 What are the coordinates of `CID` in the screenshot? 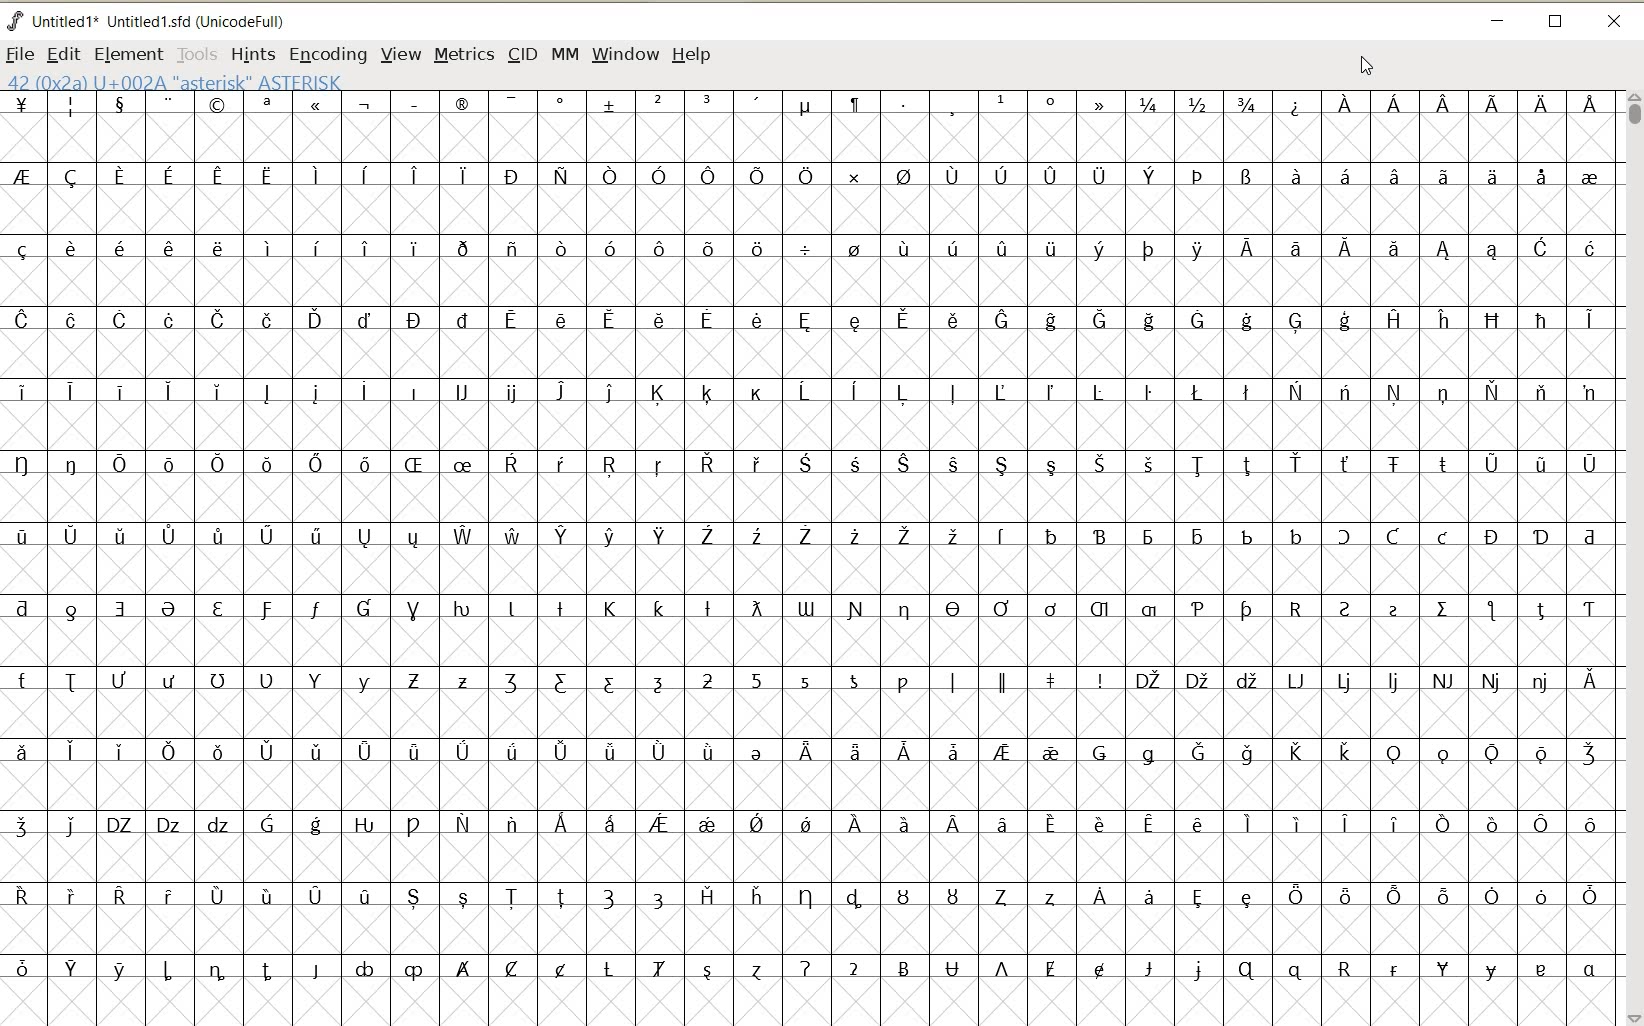 It's located at (520, 54).